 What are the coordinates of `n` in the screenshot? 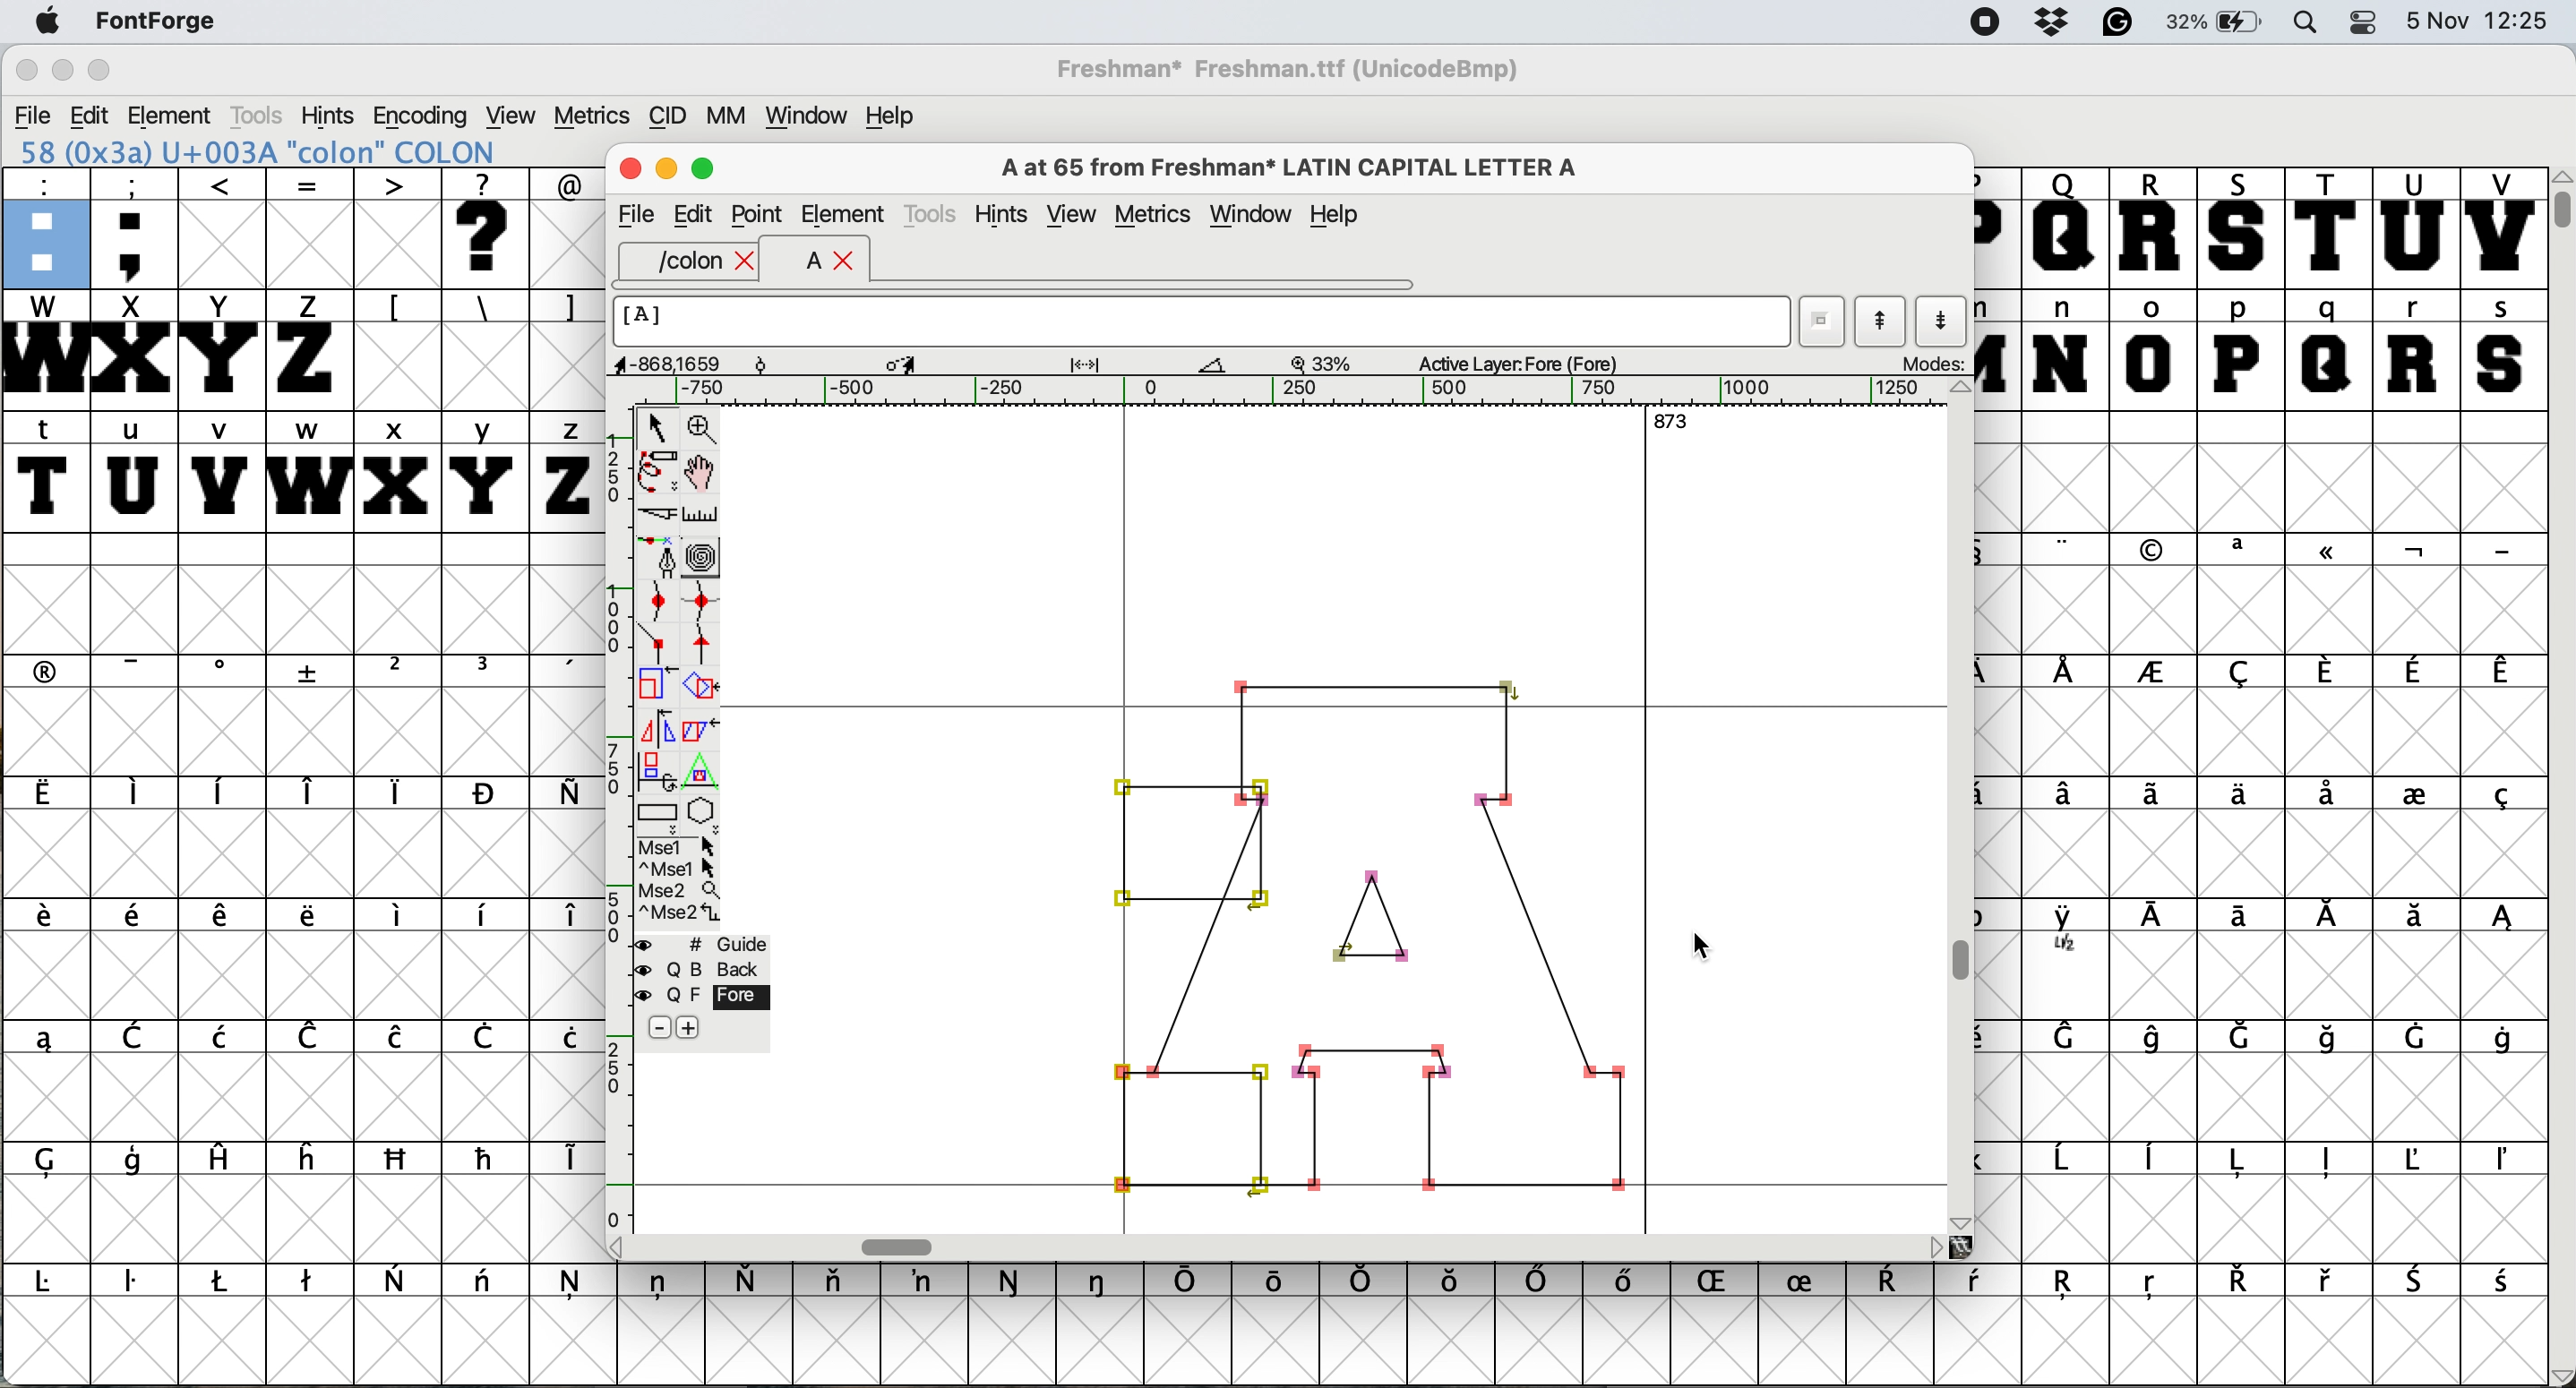 It's located at (2061, 349).